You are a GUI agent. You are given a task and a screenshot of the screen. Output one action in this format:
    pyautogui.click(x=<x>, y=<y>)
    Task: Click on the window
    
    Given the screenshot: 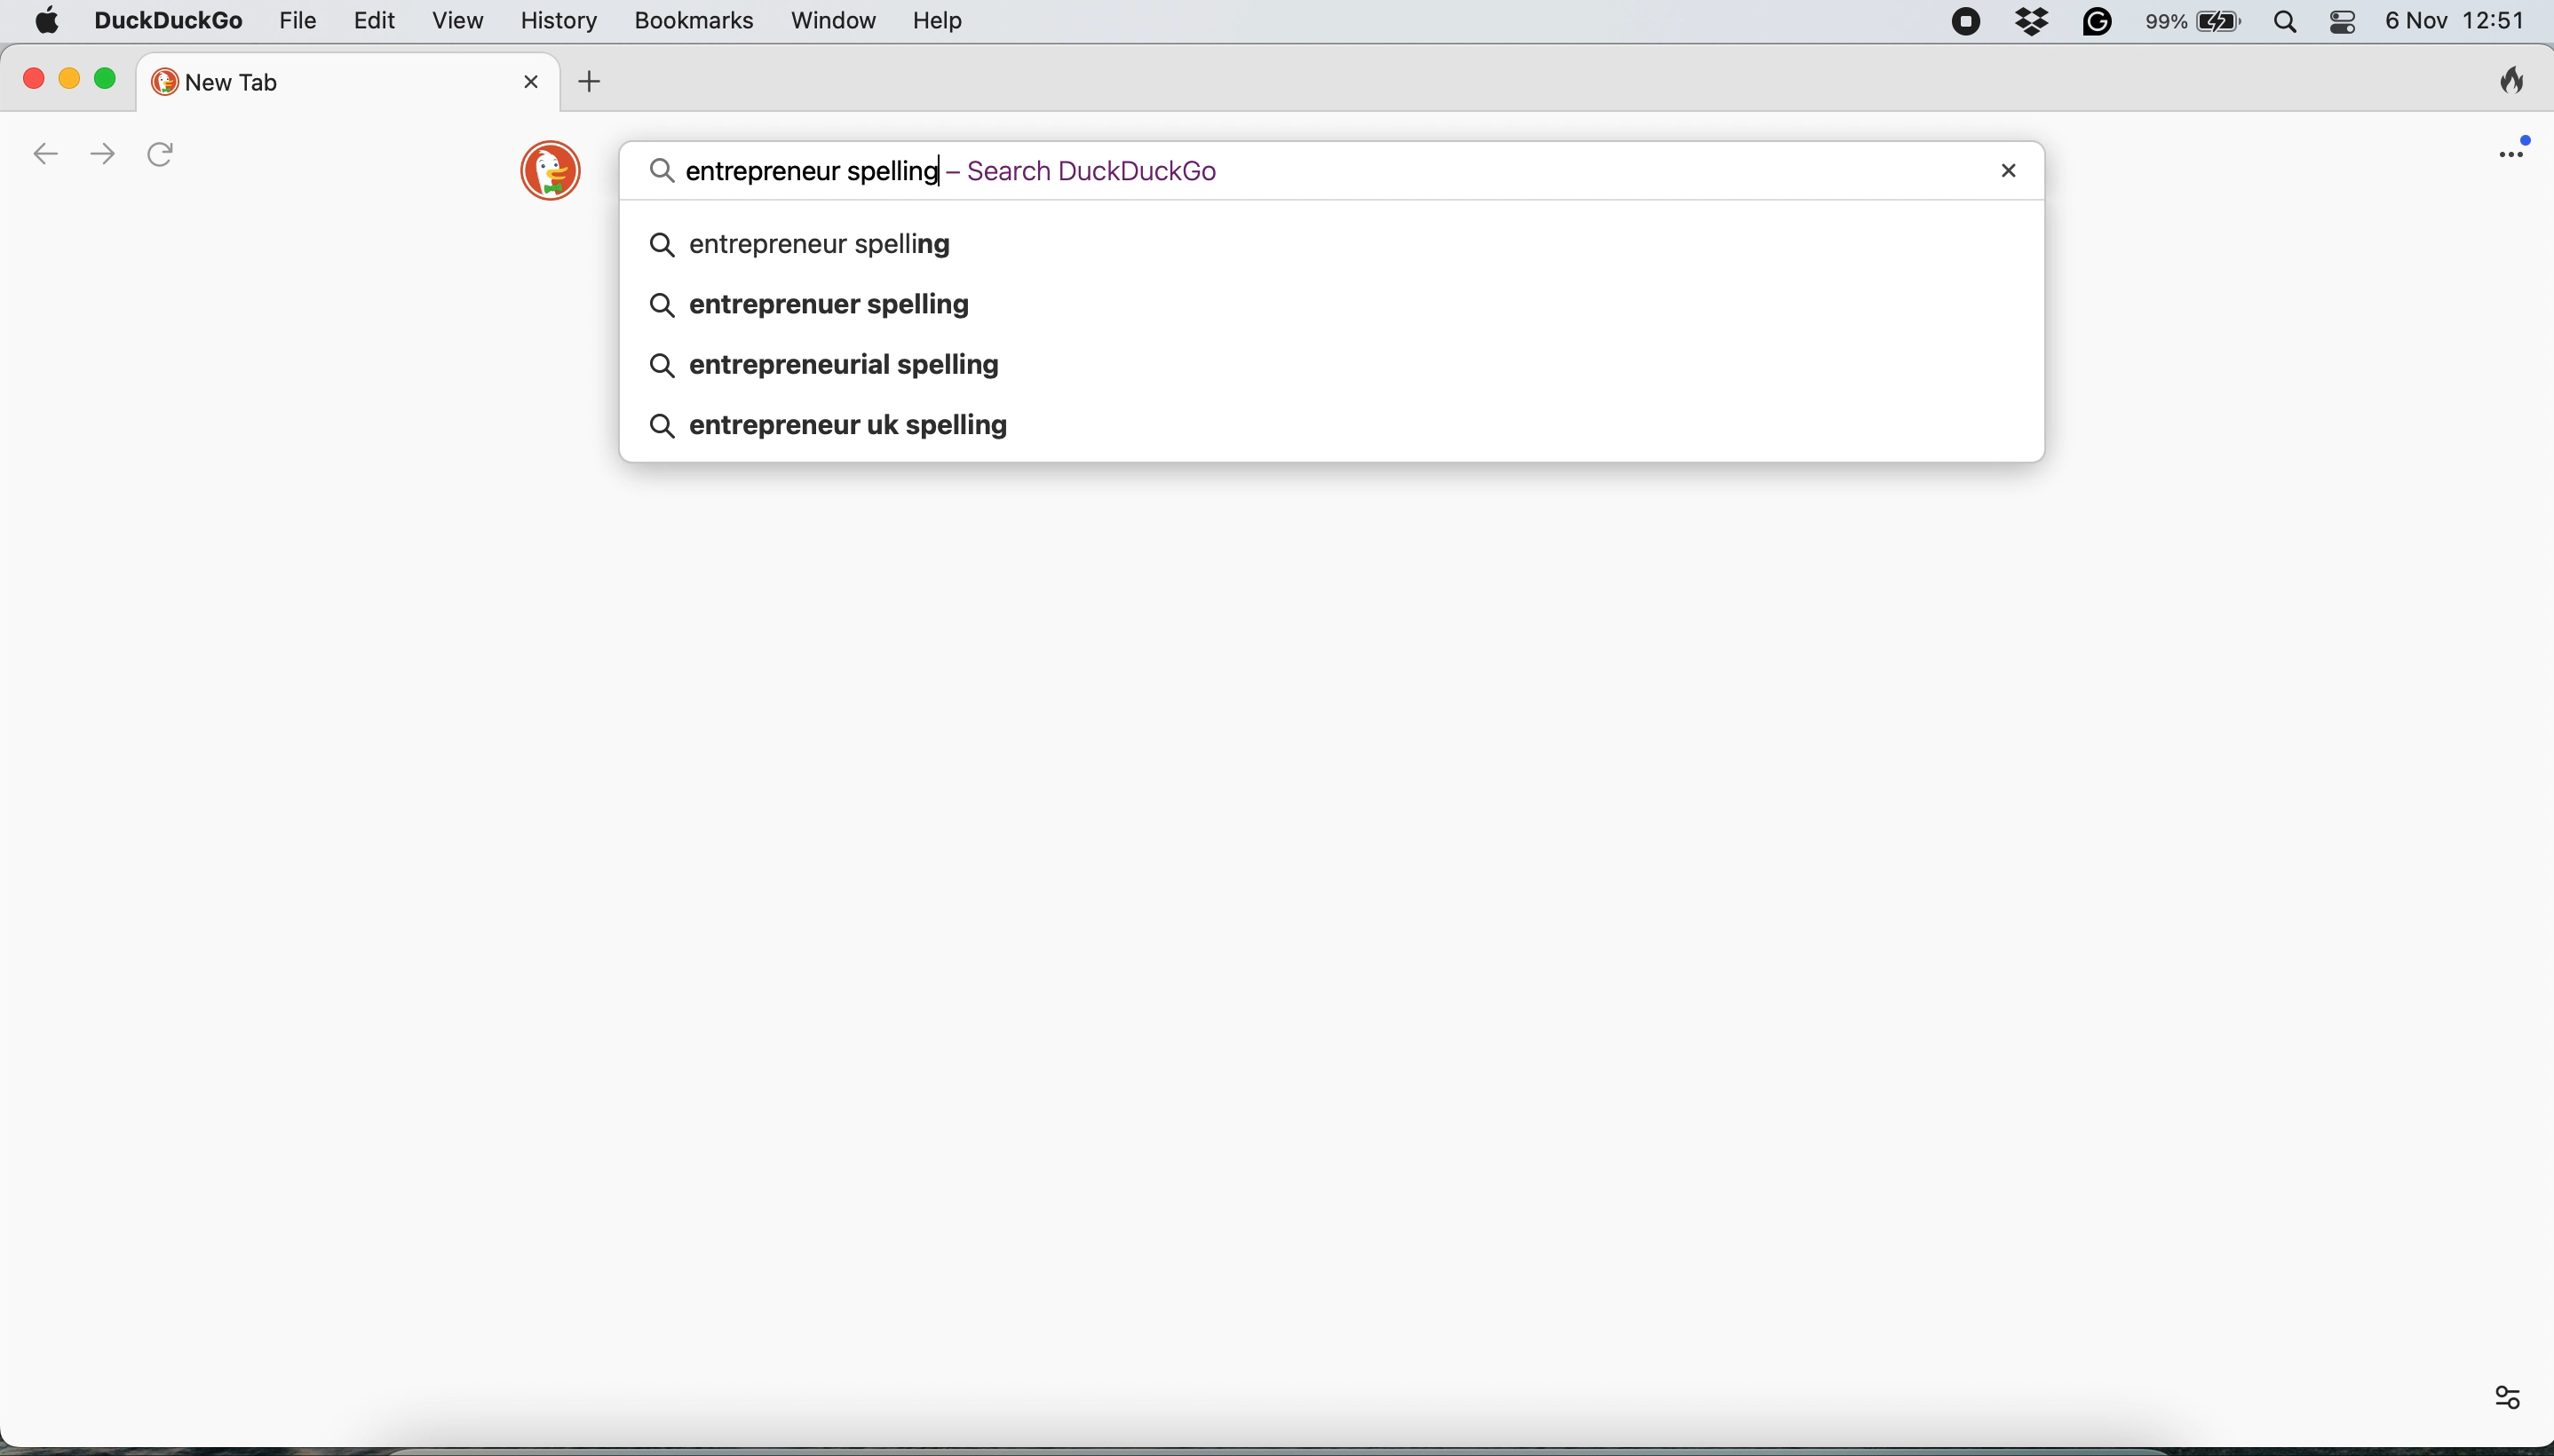 What is the action you would take?
    pyautogui.click(x=829, y=21)
    